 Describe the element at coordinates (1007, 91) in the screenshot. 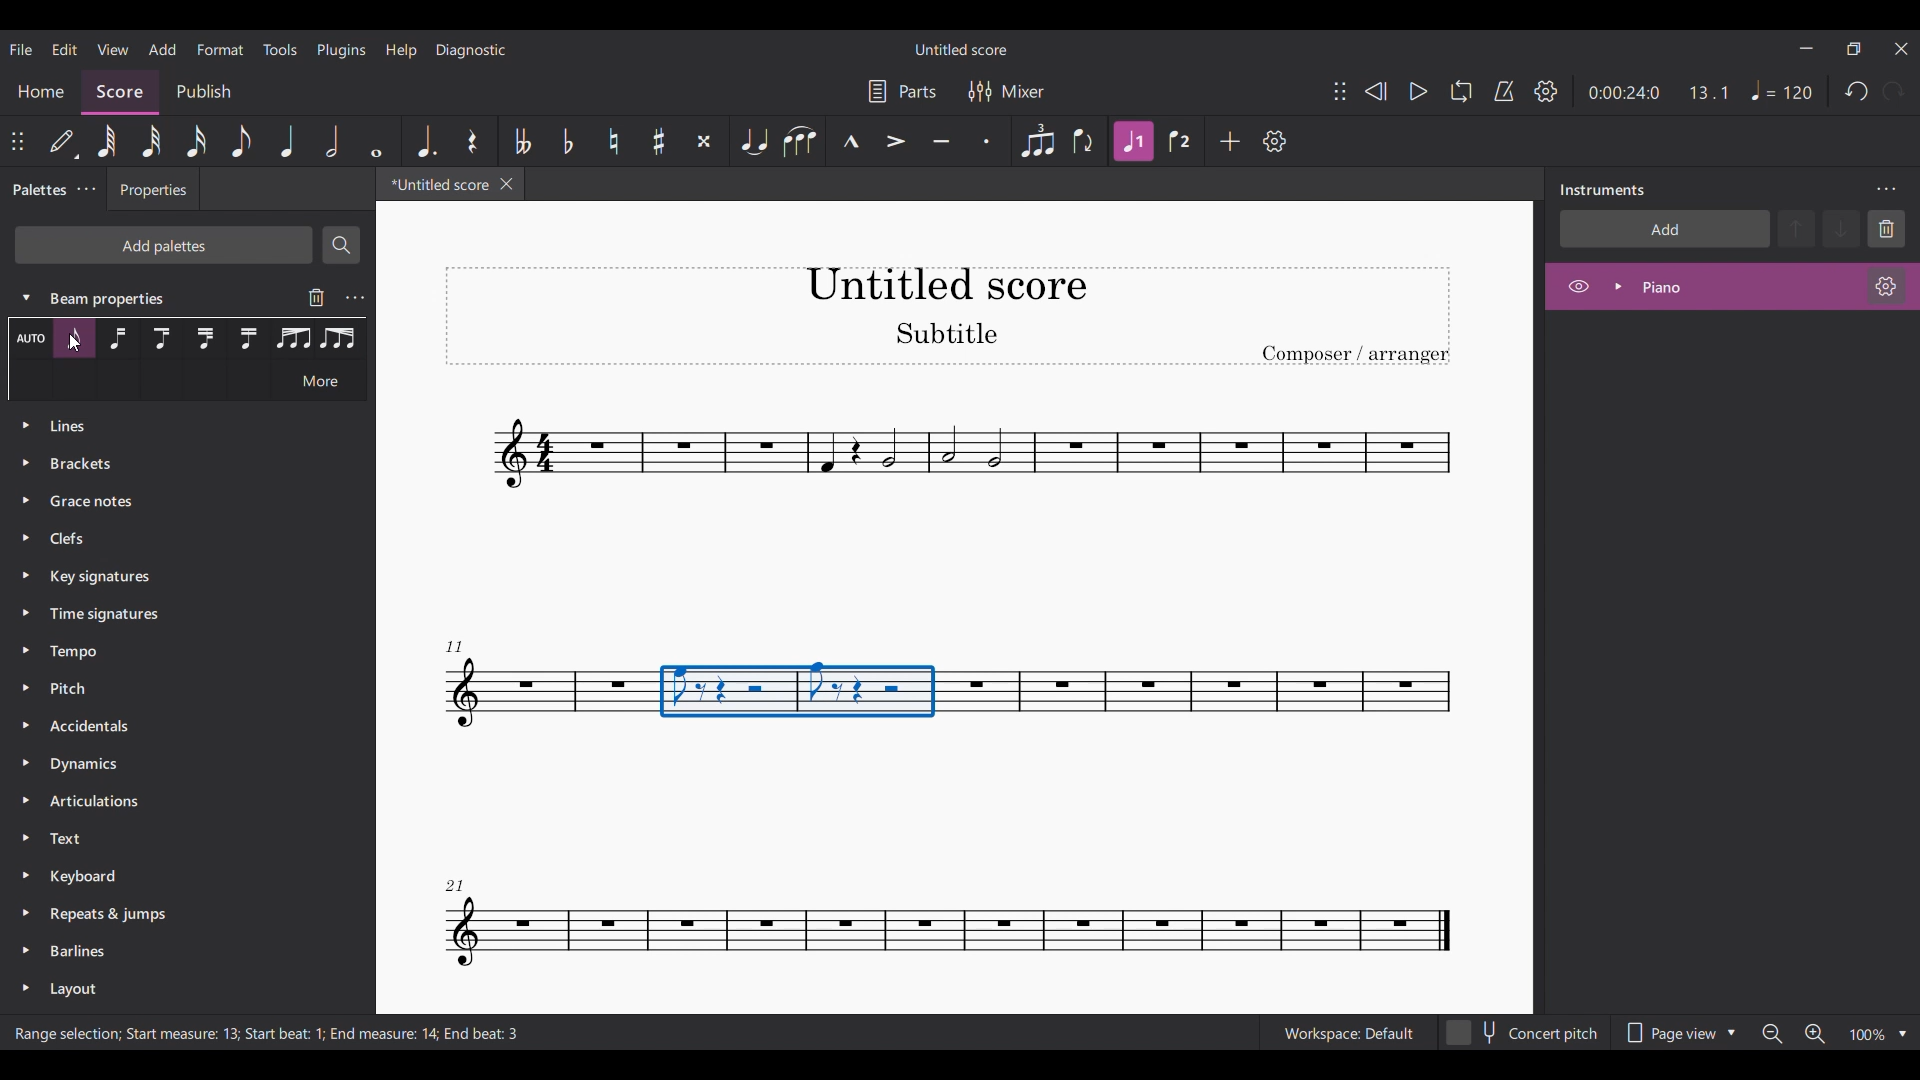

I see `Mixer settings` at that location.